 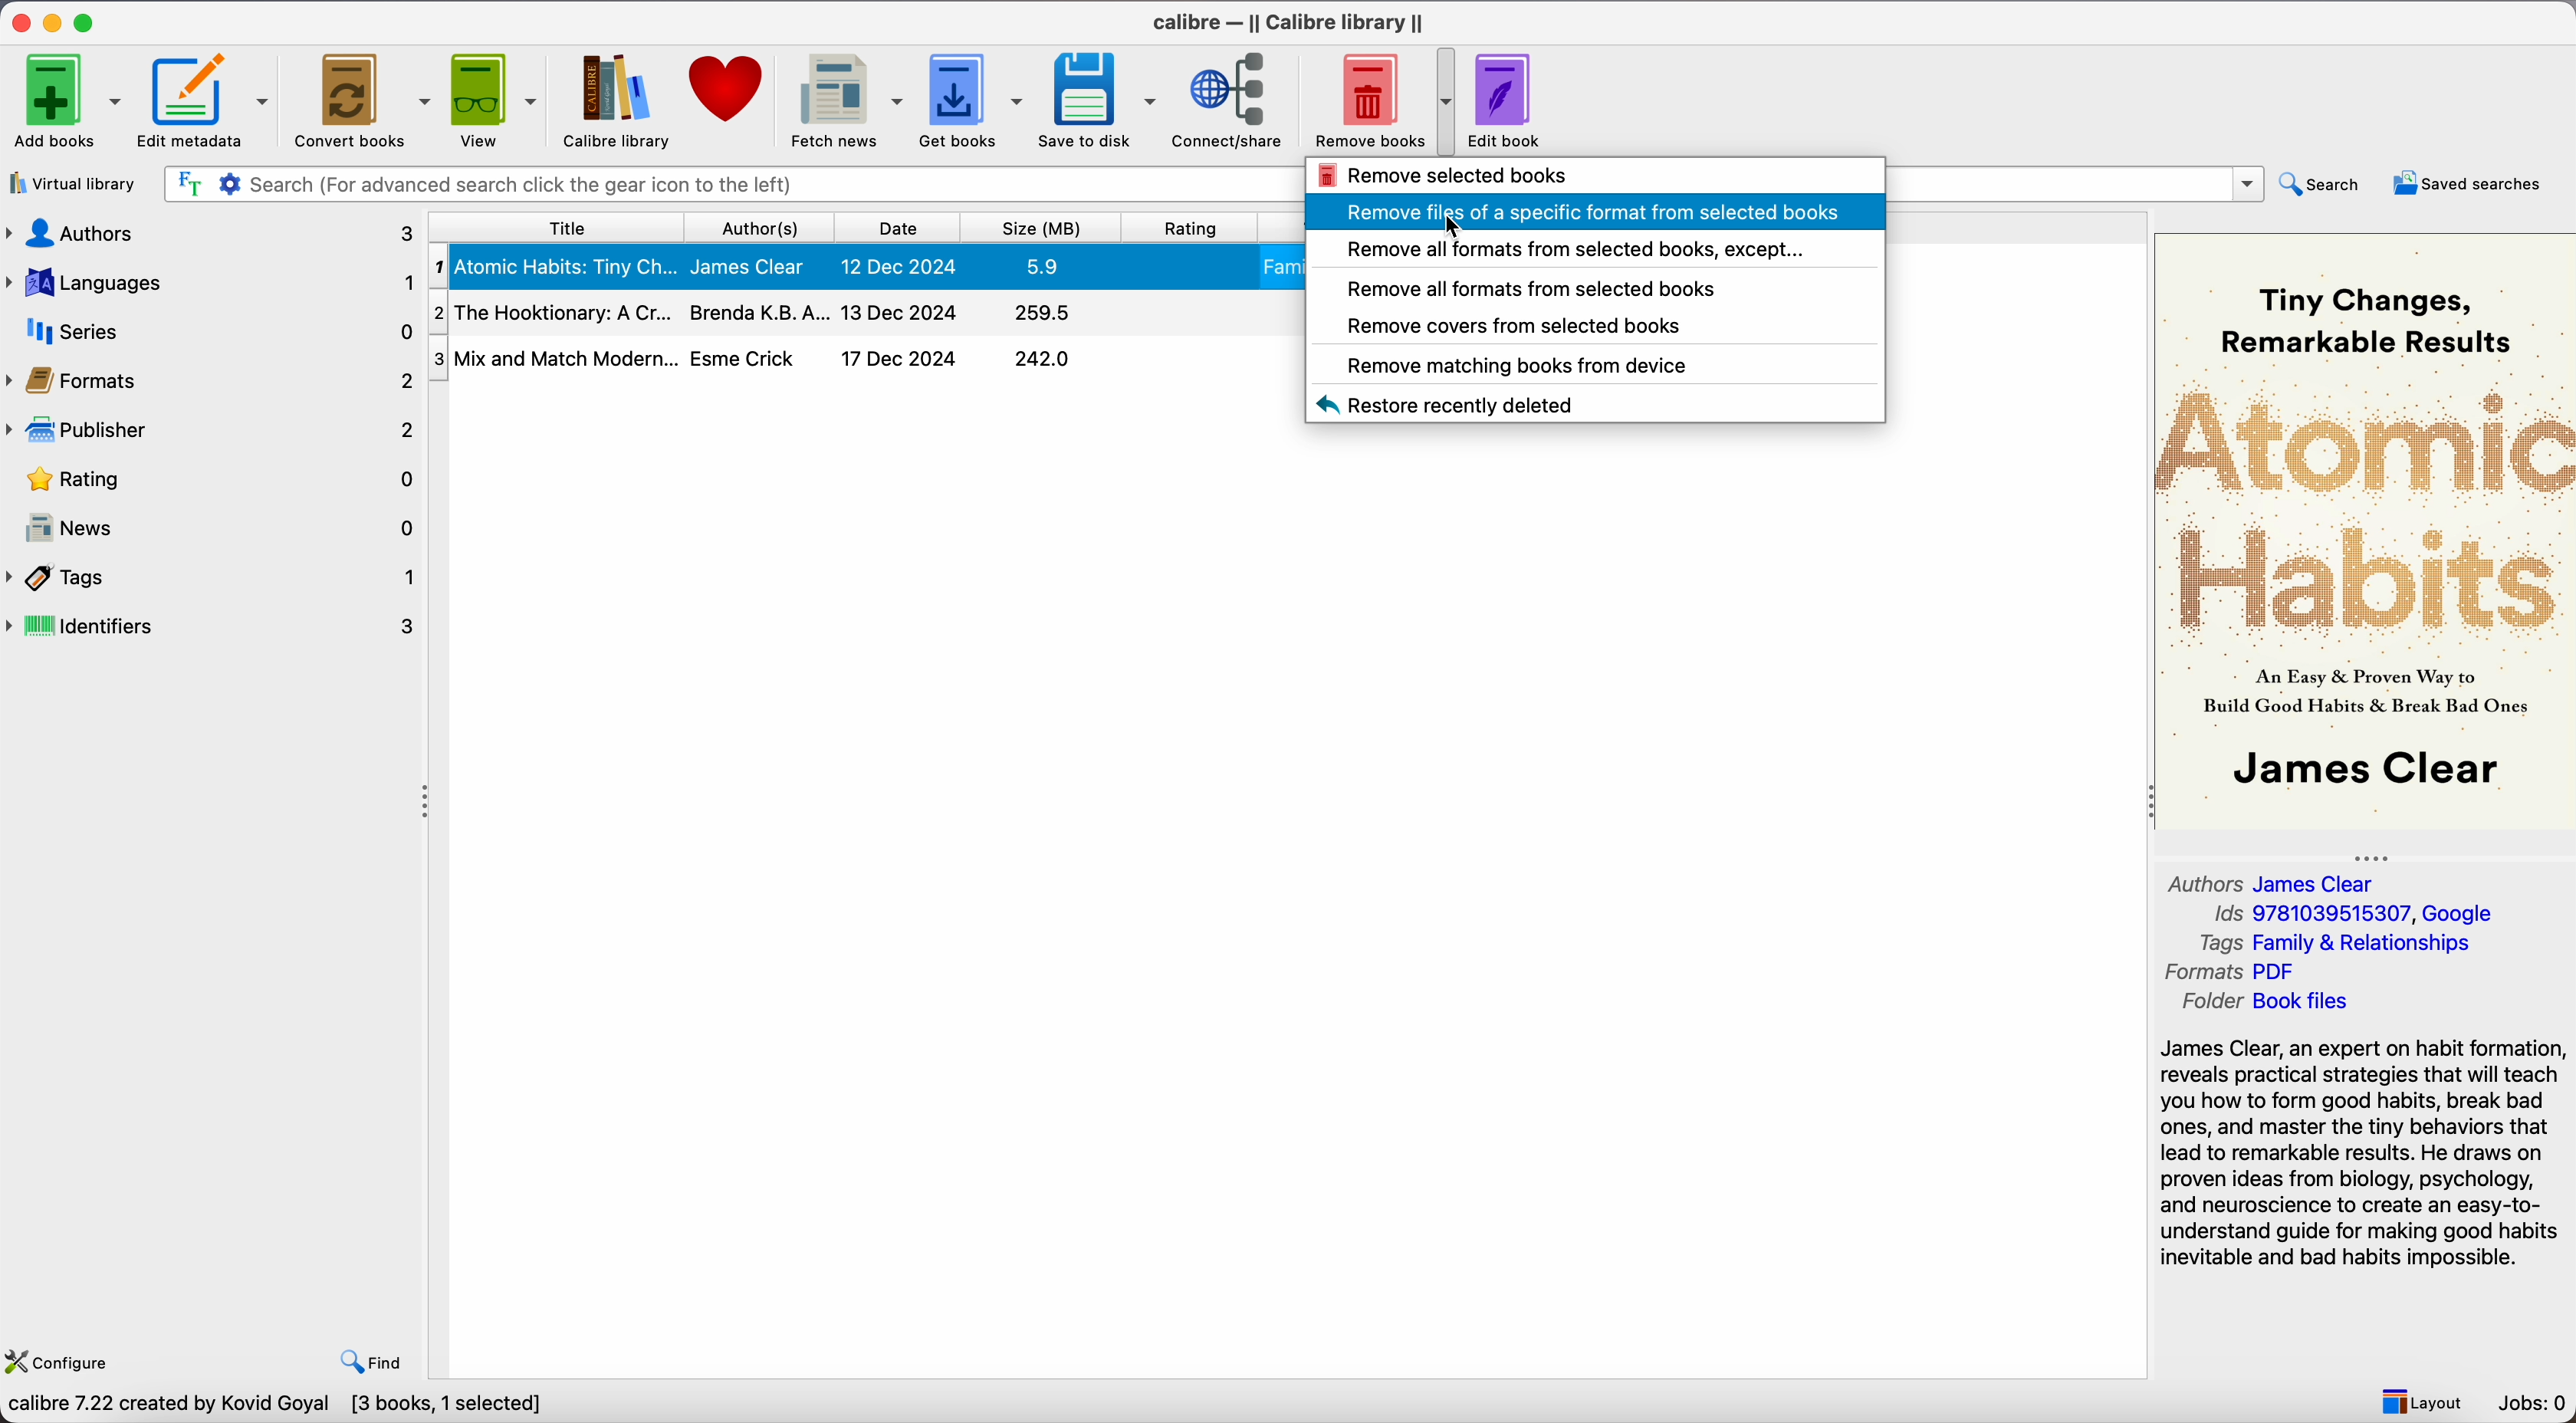 I want to click on layout, so click(x=2423, y=1401).